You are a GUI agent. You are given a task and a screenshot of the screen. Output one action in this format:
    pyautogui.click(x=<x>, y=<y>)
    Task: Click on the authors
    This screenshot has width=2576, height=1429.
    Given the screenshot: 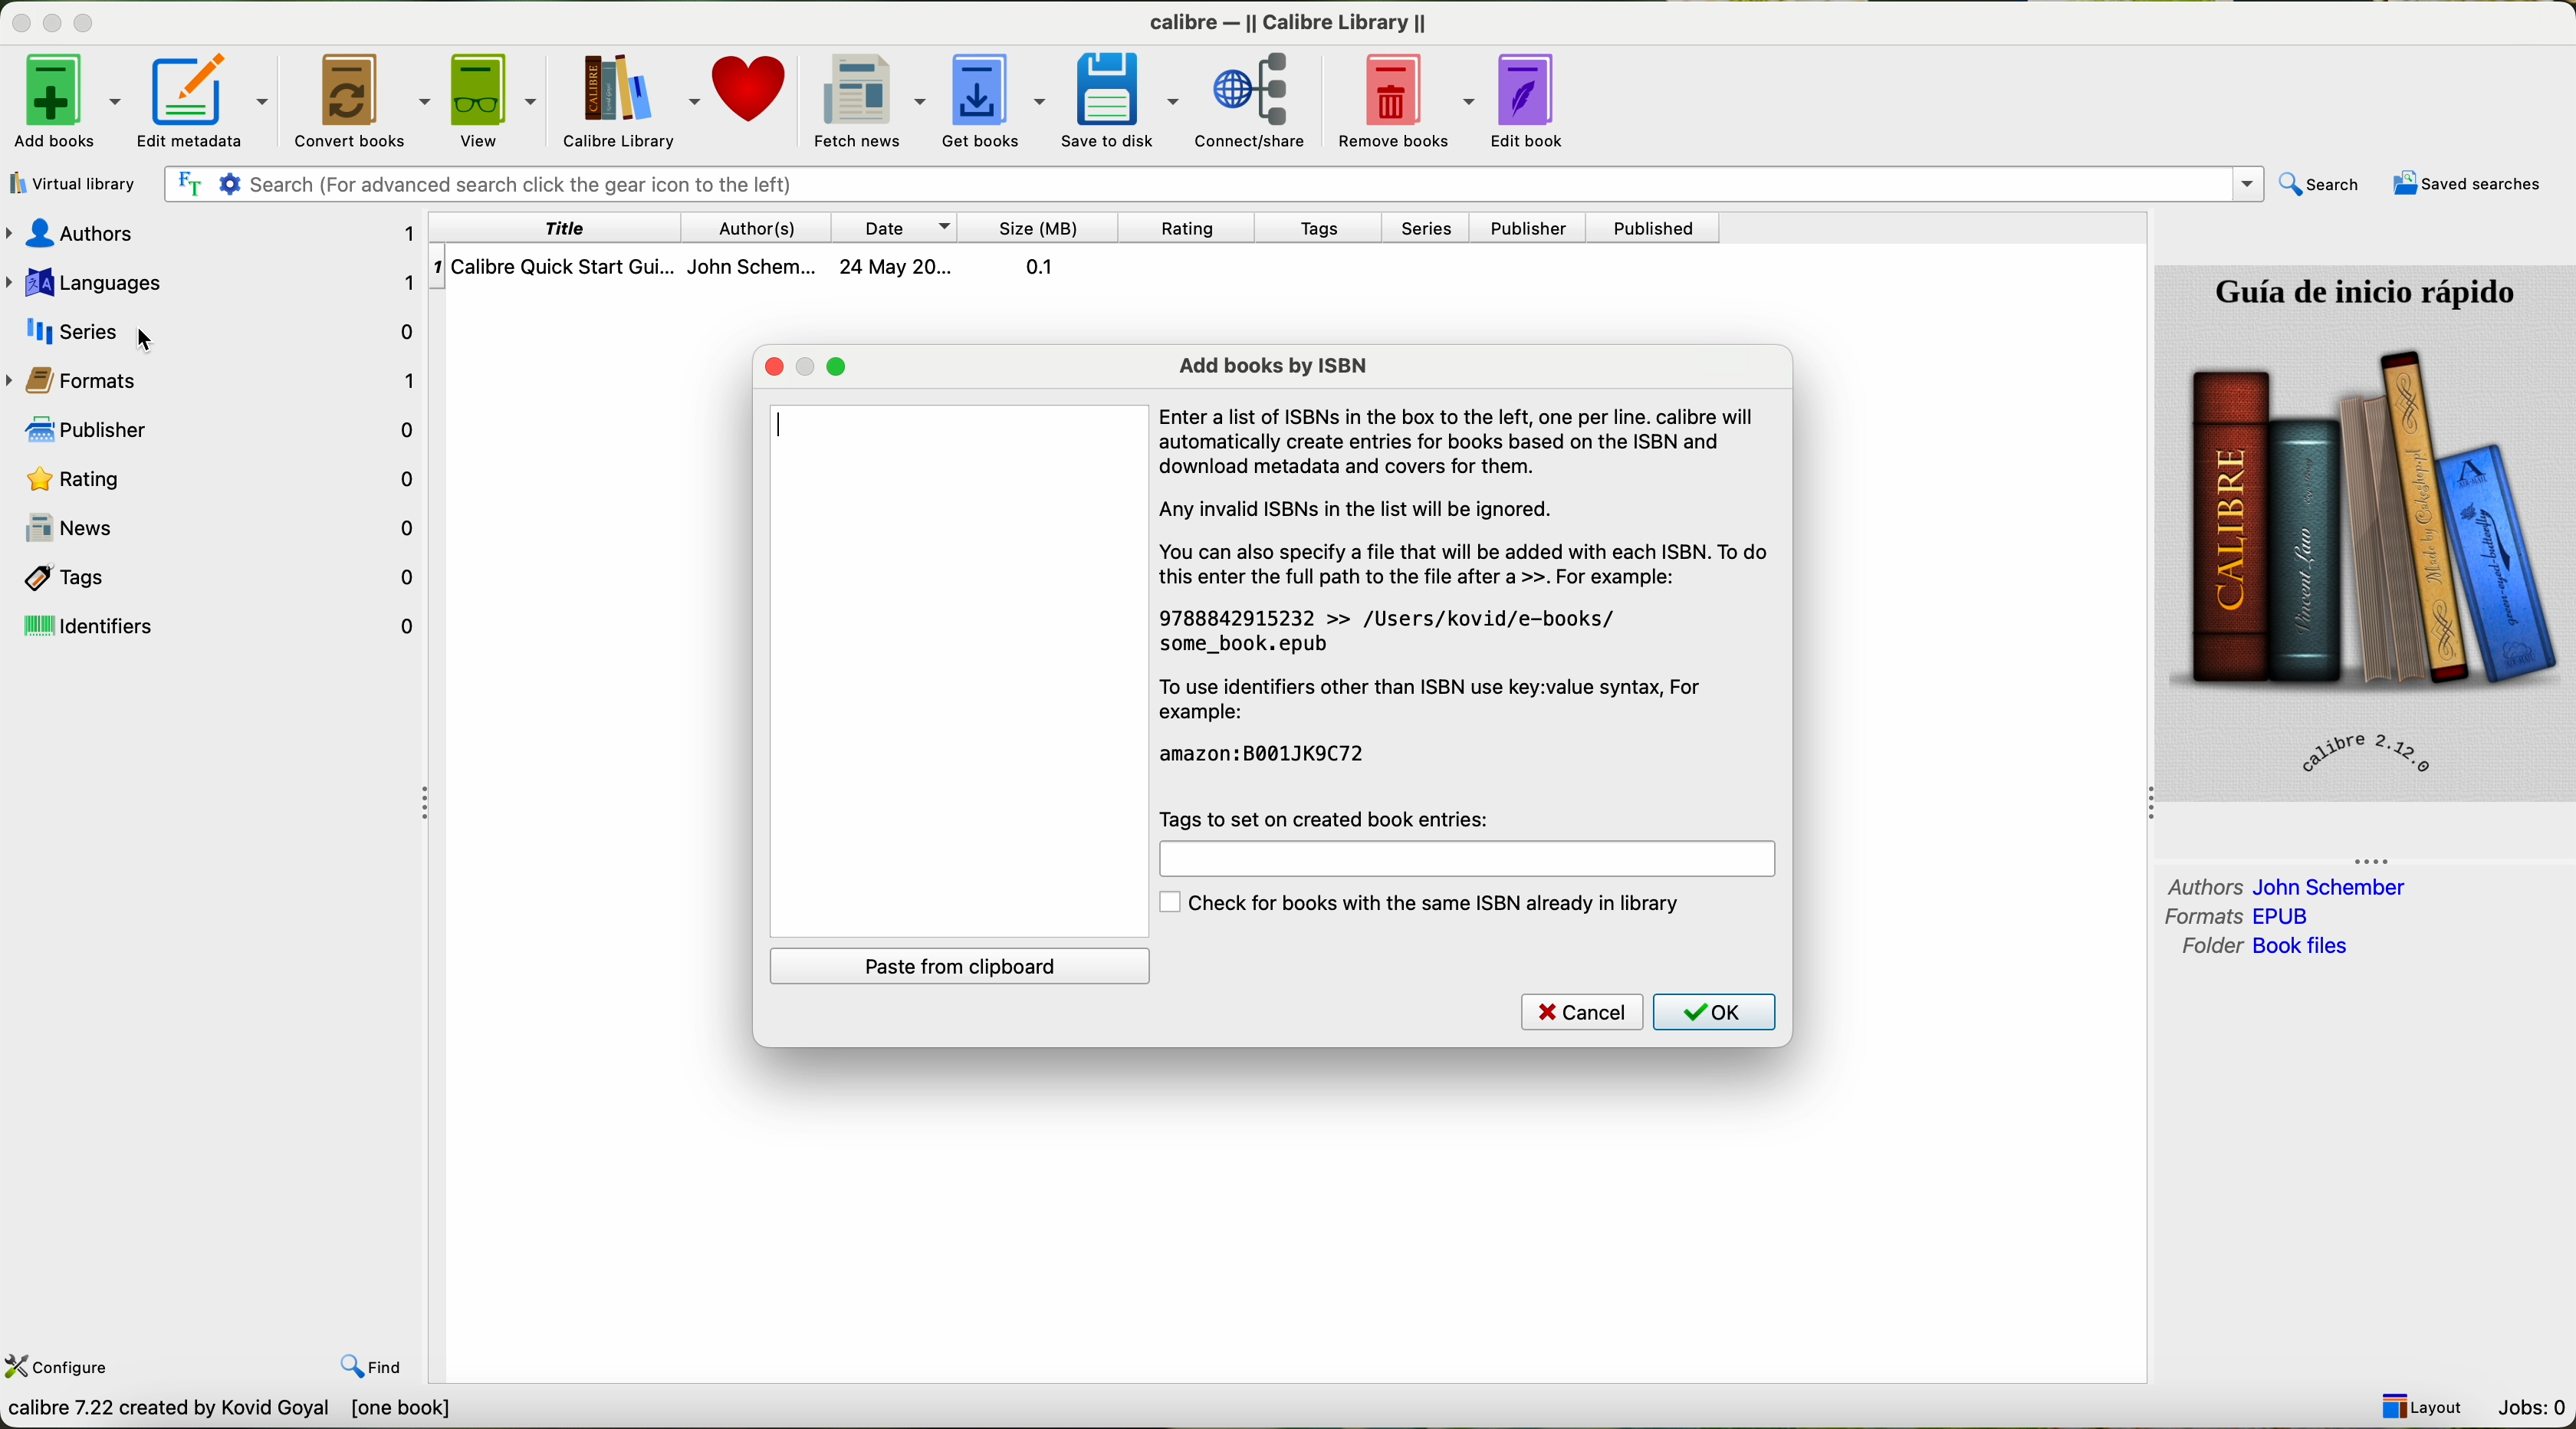 What is the action you would take?
    pyautogui.click(x=2286, y=885)
    